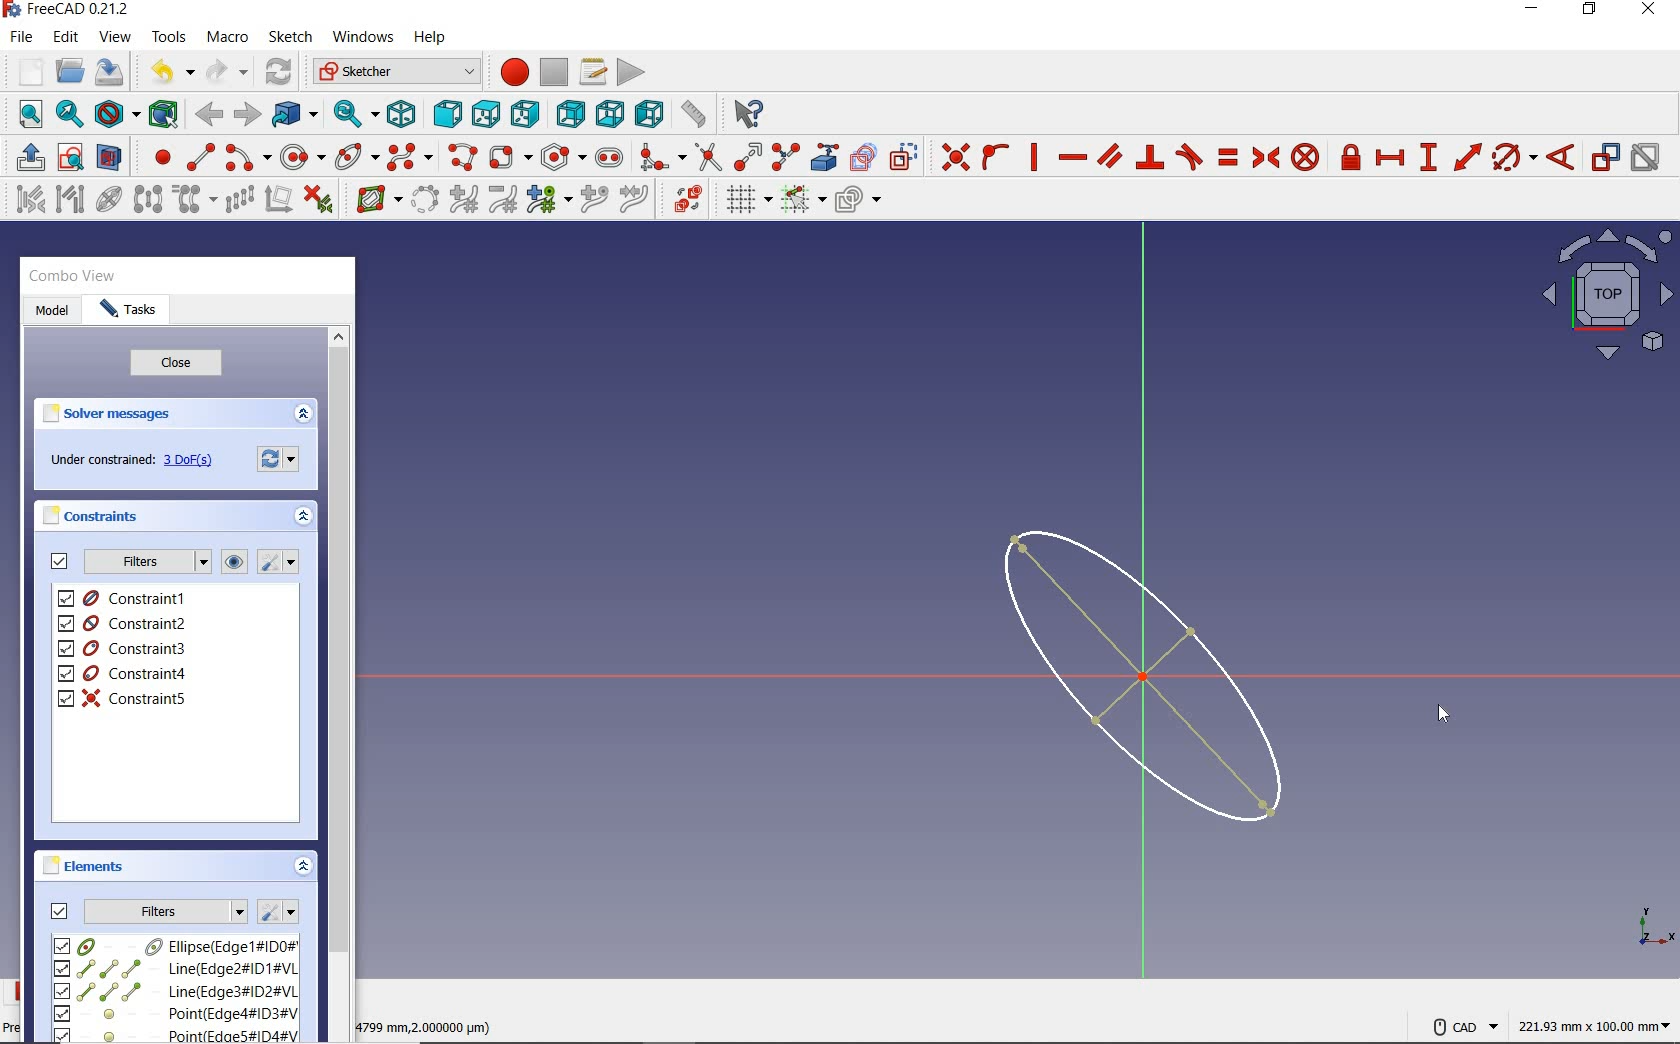 The width and height of the screenshot is (1680, 1044). What do you see at coordinates (570, 113) in the screenshot?
I see `rear` at bounding box center [570, 113].